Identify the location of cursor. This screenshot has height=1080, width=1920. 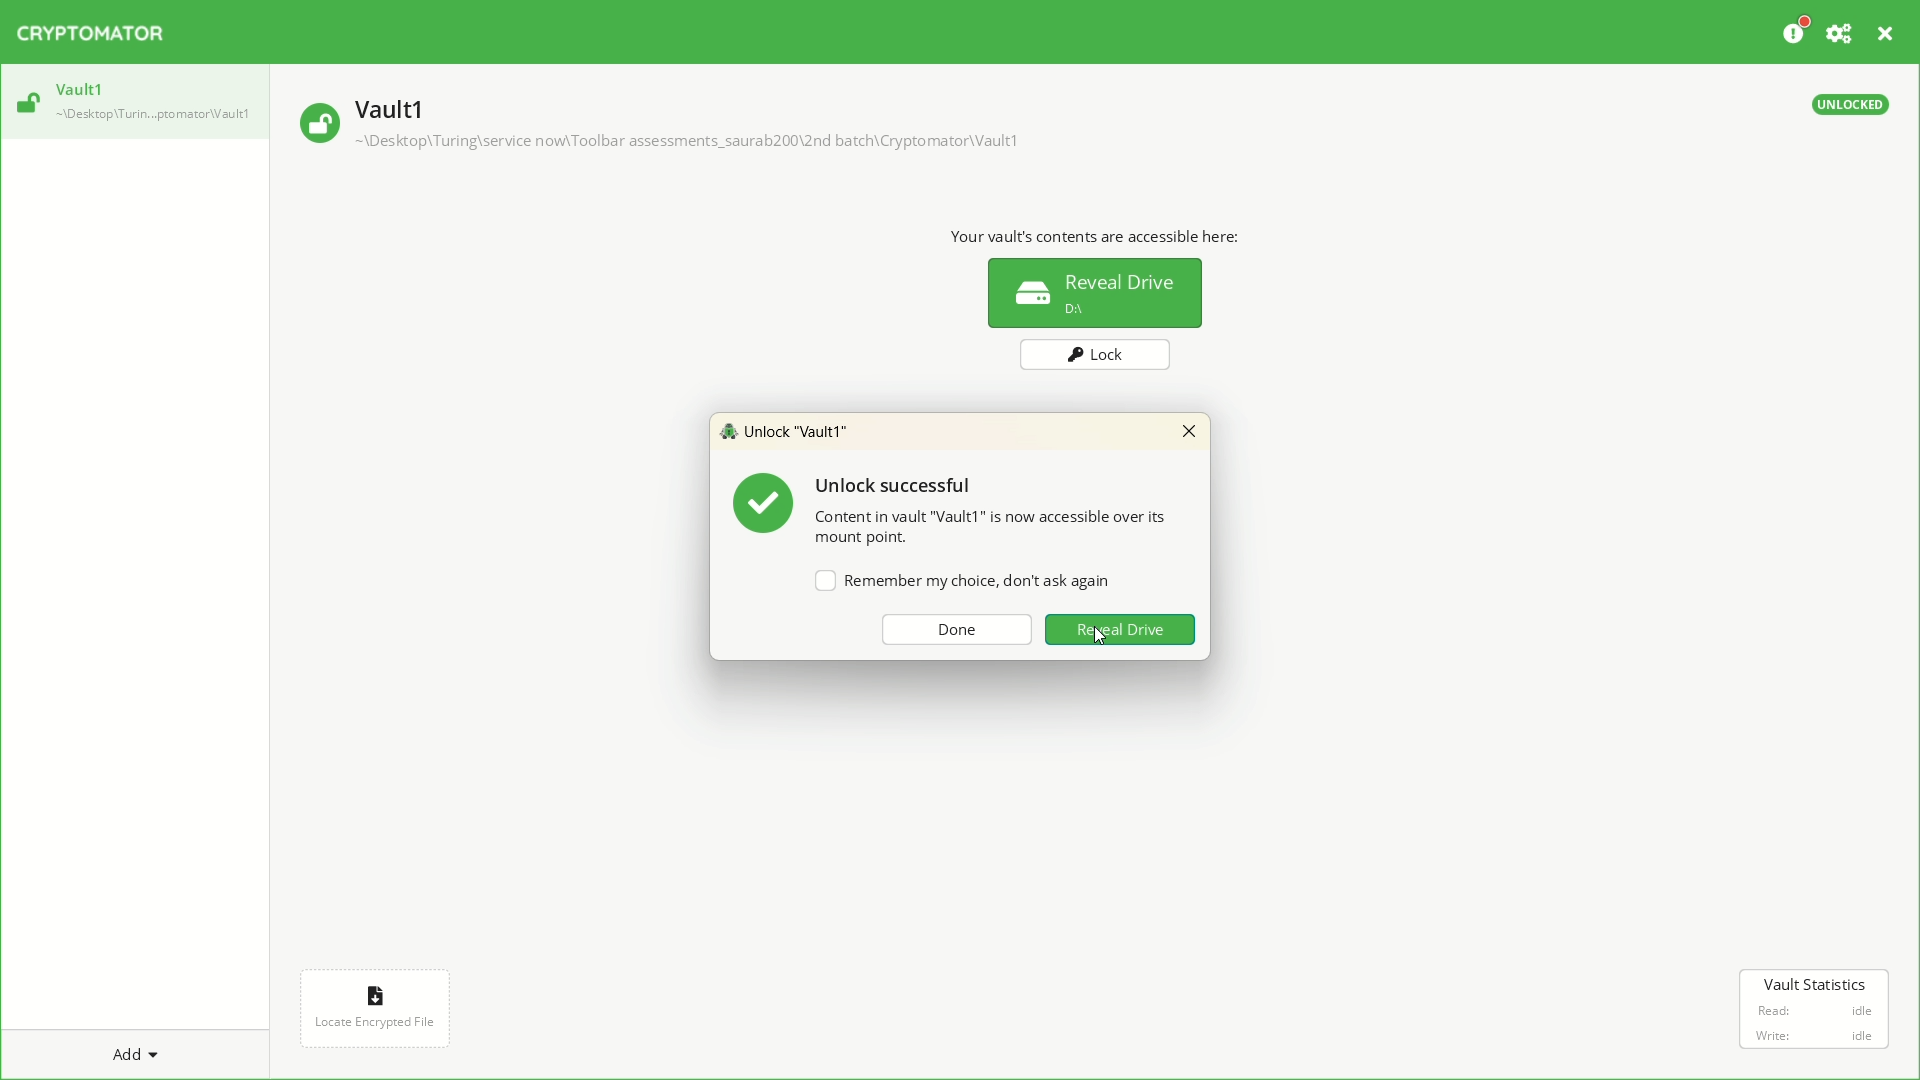
(1101, 641).